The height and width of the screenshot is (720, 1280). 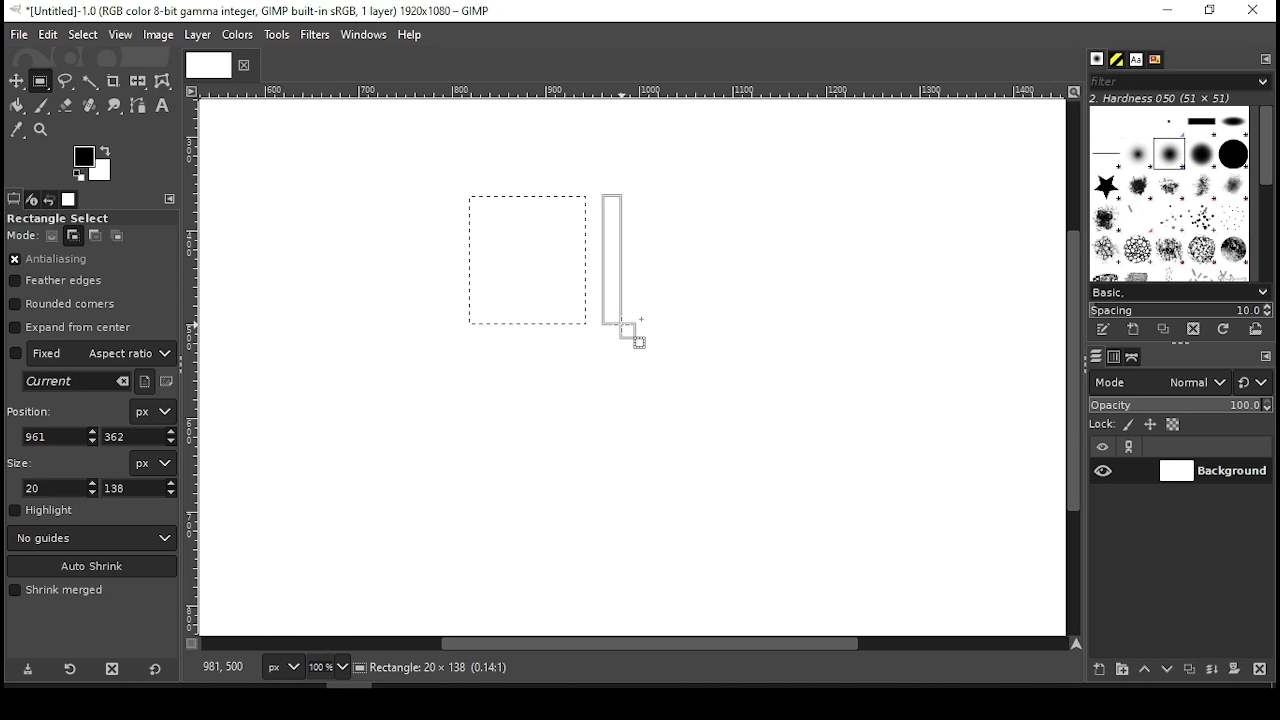 I want to click on layer visibility on/off, so click(x=1104, y=470).